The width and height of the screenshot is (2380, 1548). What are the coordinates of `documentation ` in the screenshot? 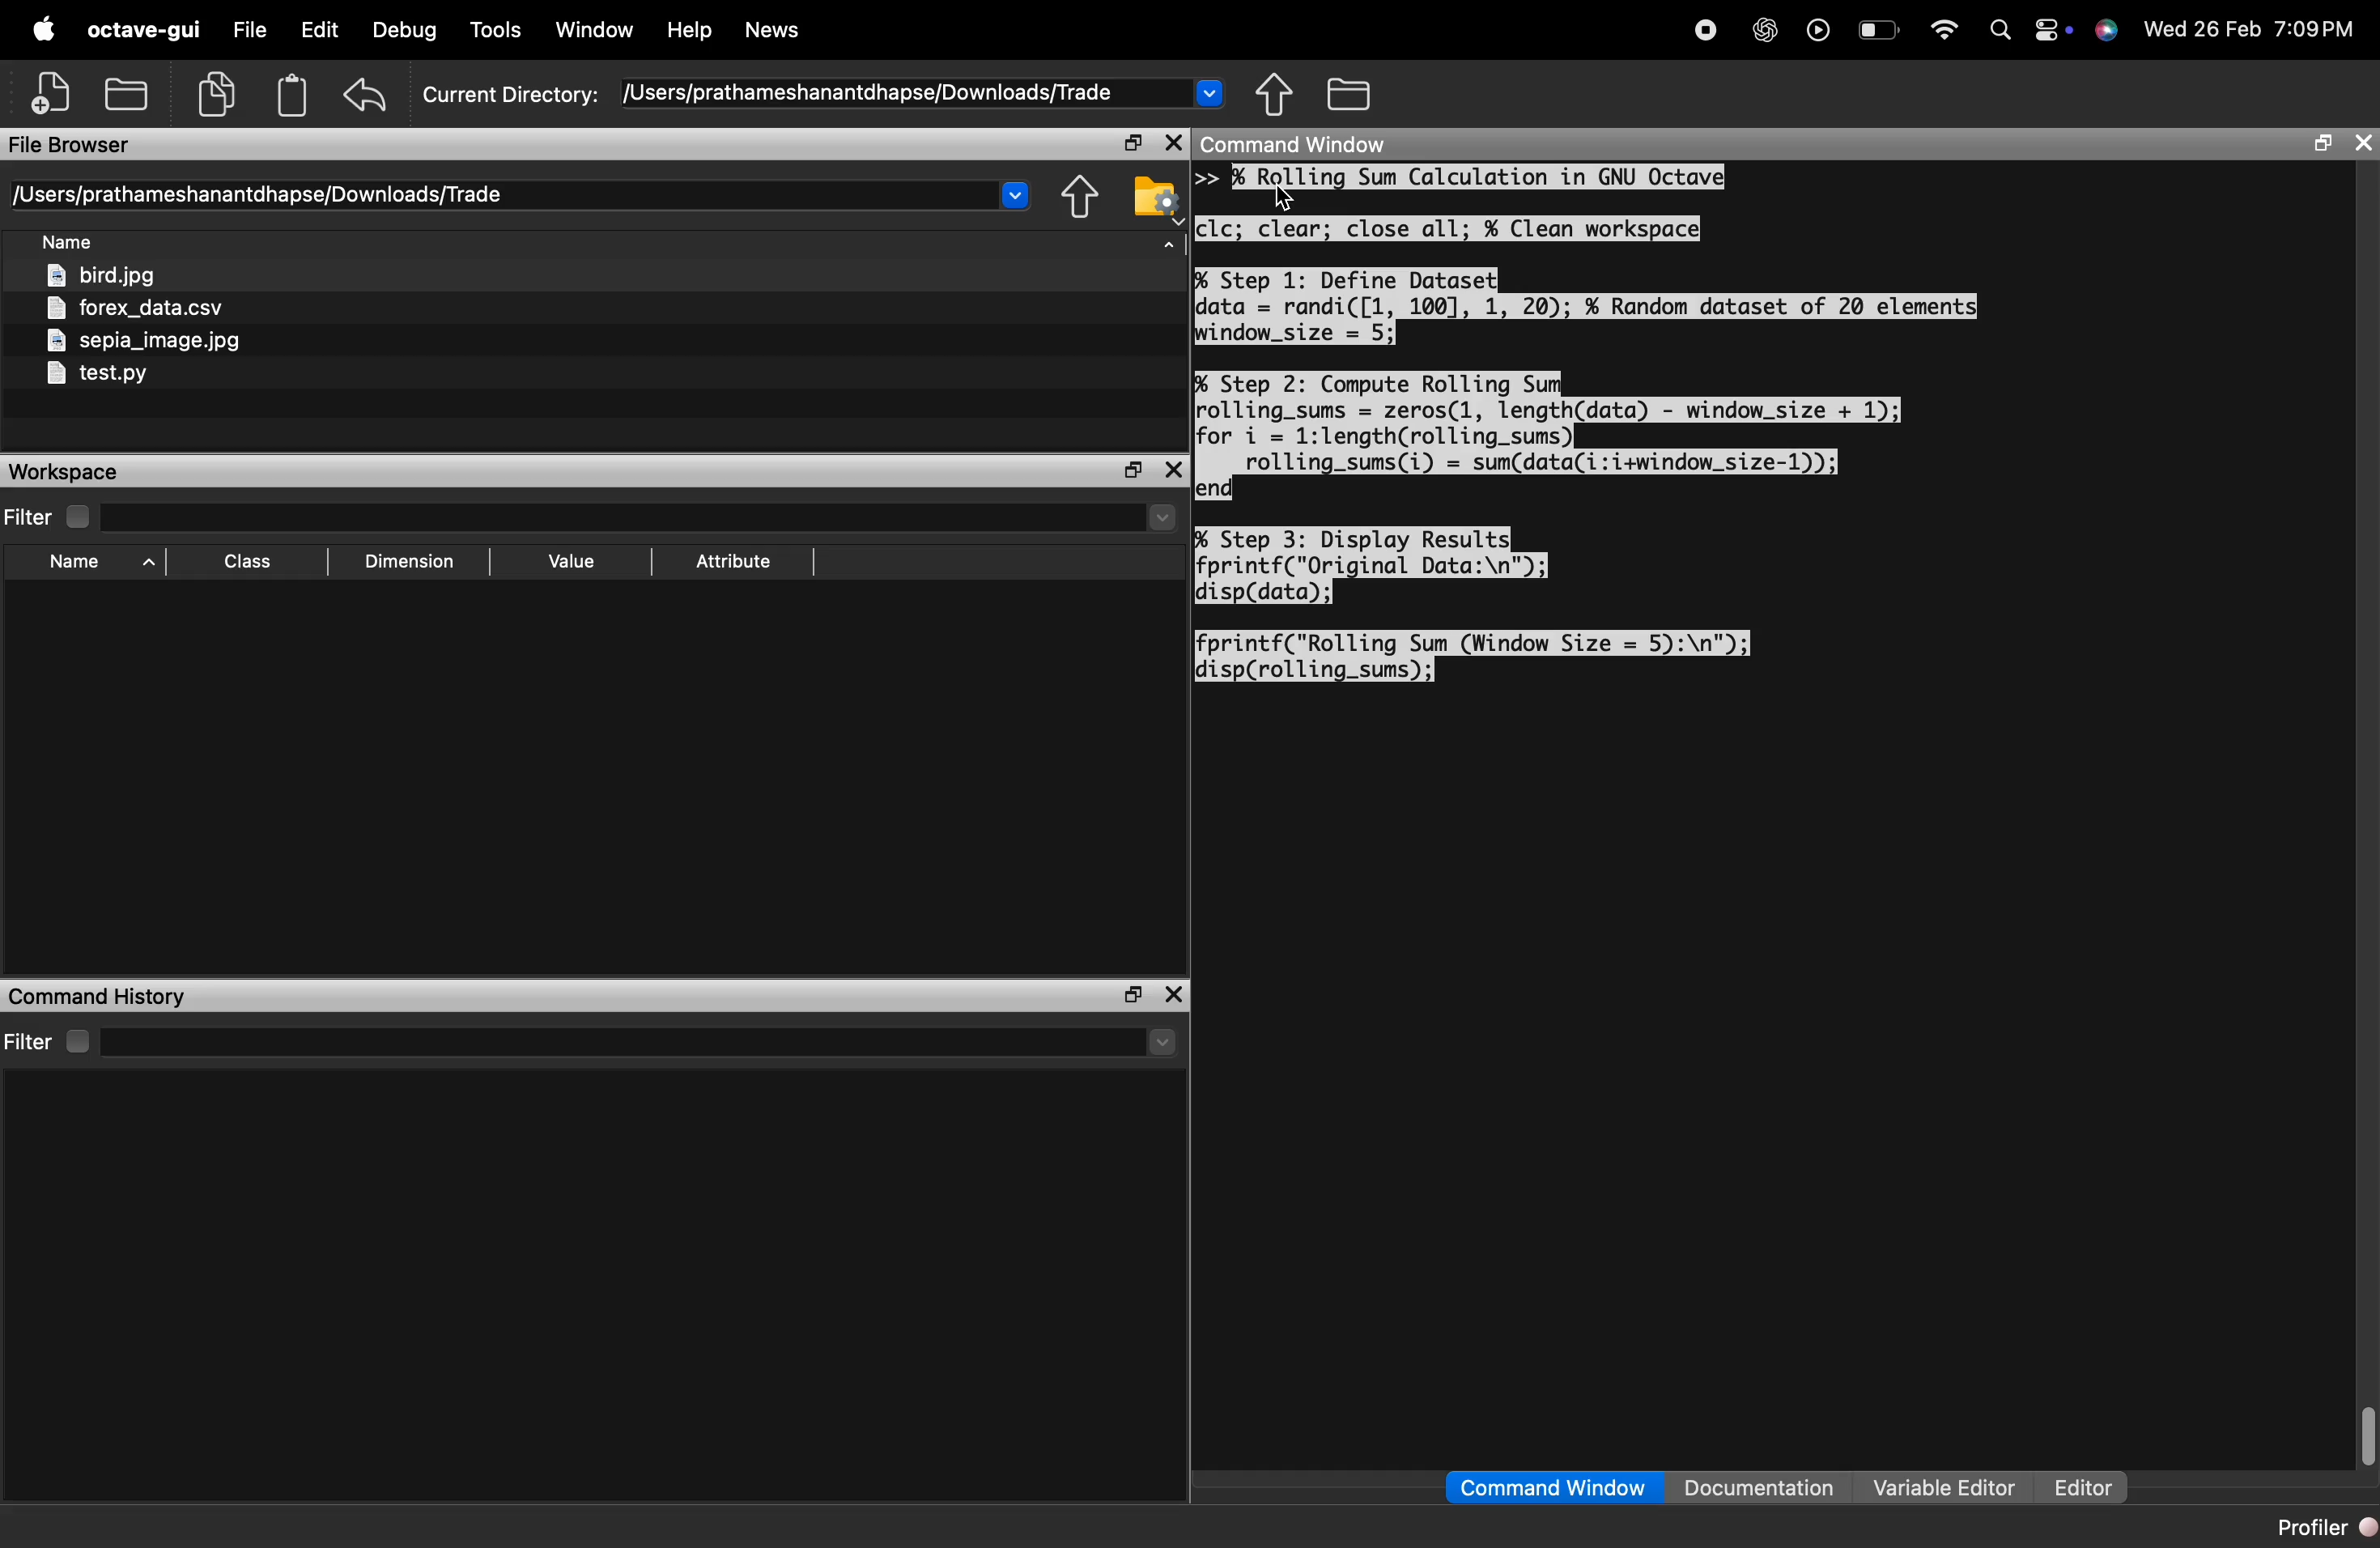 It's located at (1761, 1486).